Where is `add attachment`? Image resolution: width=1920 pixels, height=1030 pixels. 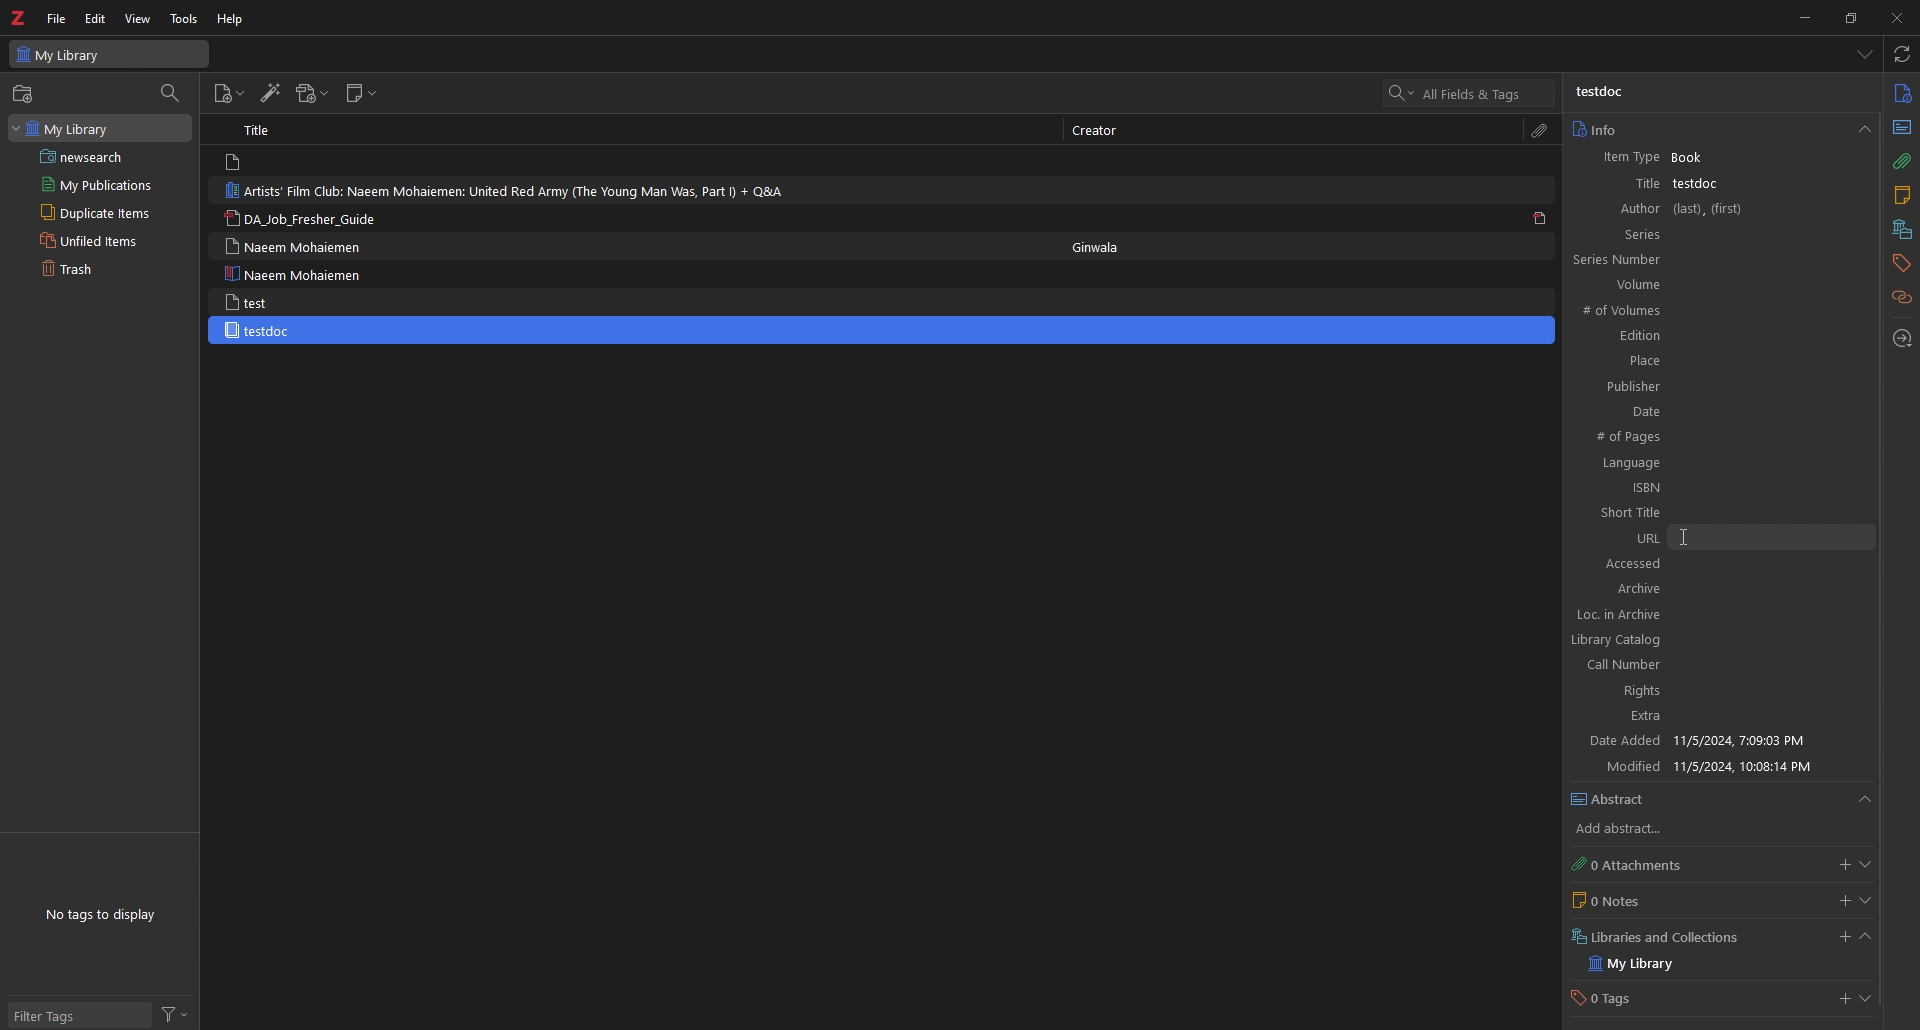 add attachment is located at coordinates (313, 93).